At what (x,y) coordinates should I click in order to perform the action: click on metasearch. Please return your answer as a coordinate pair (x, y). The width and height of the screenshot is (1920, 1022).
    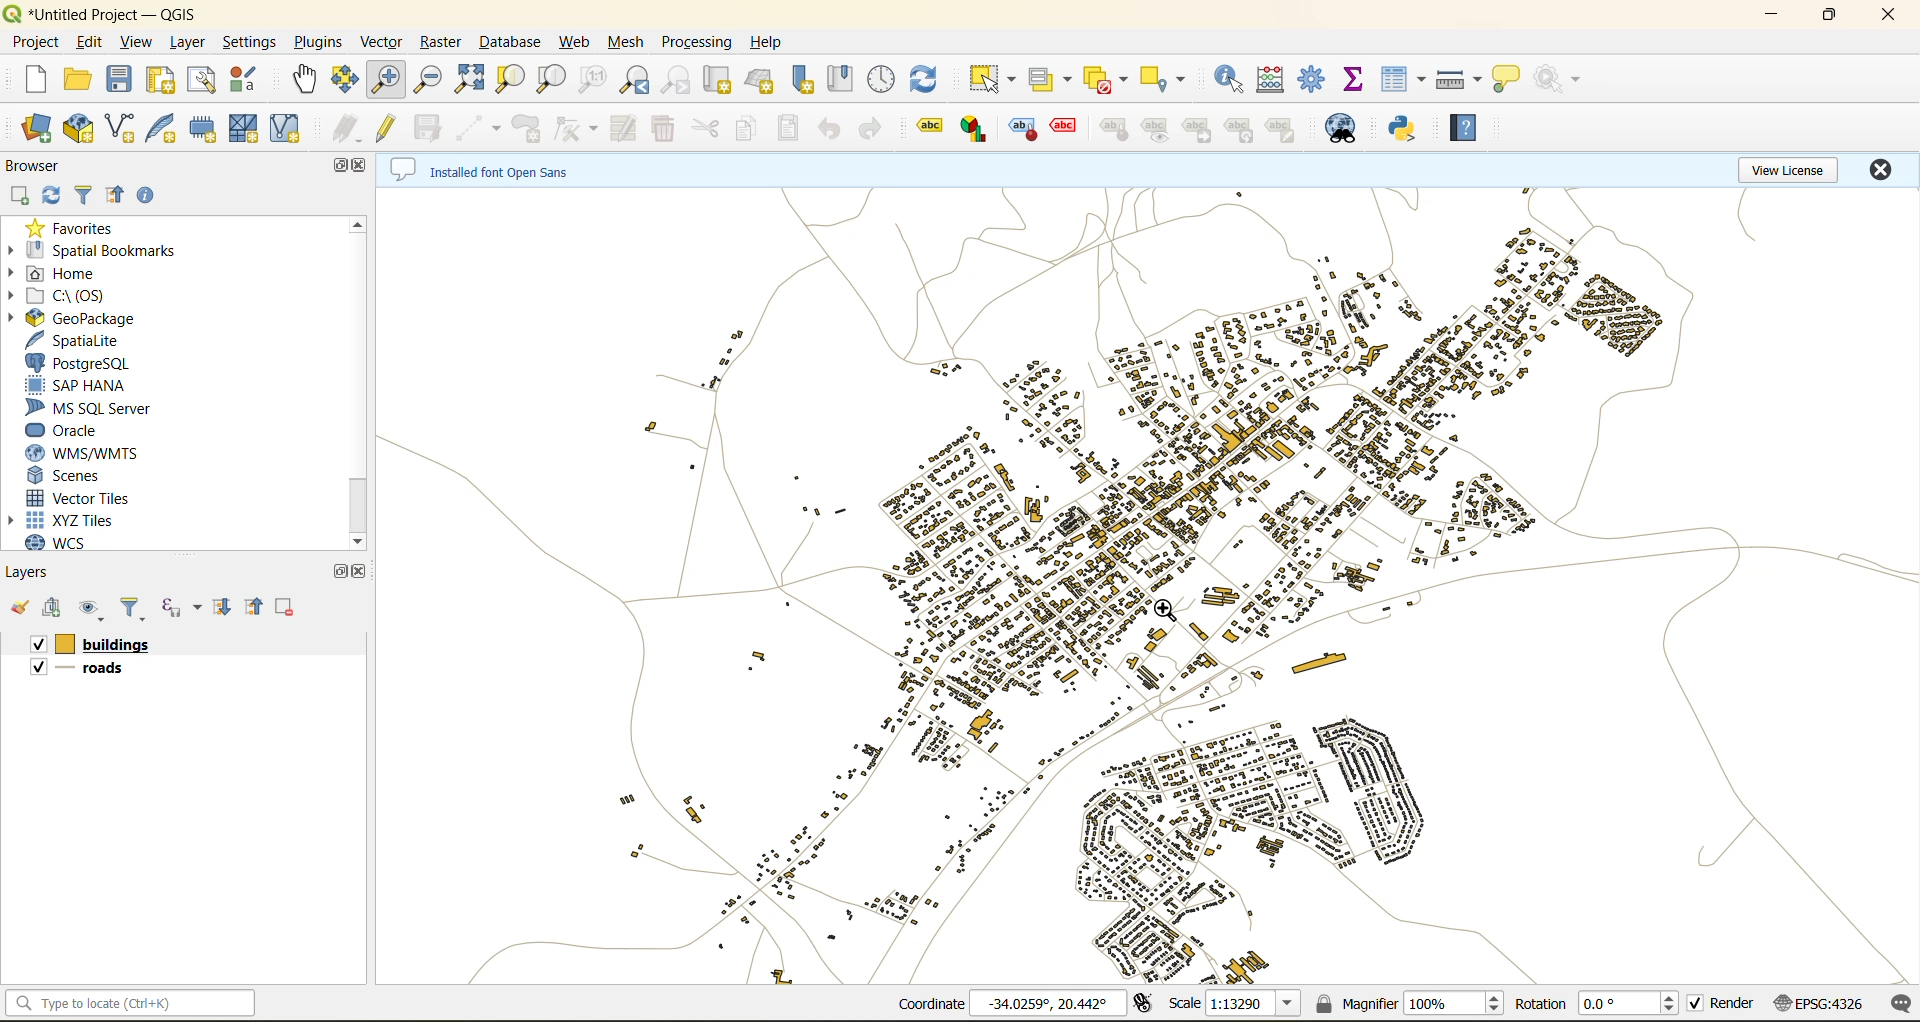
    Looking at the image, I should click on (1349, 128).